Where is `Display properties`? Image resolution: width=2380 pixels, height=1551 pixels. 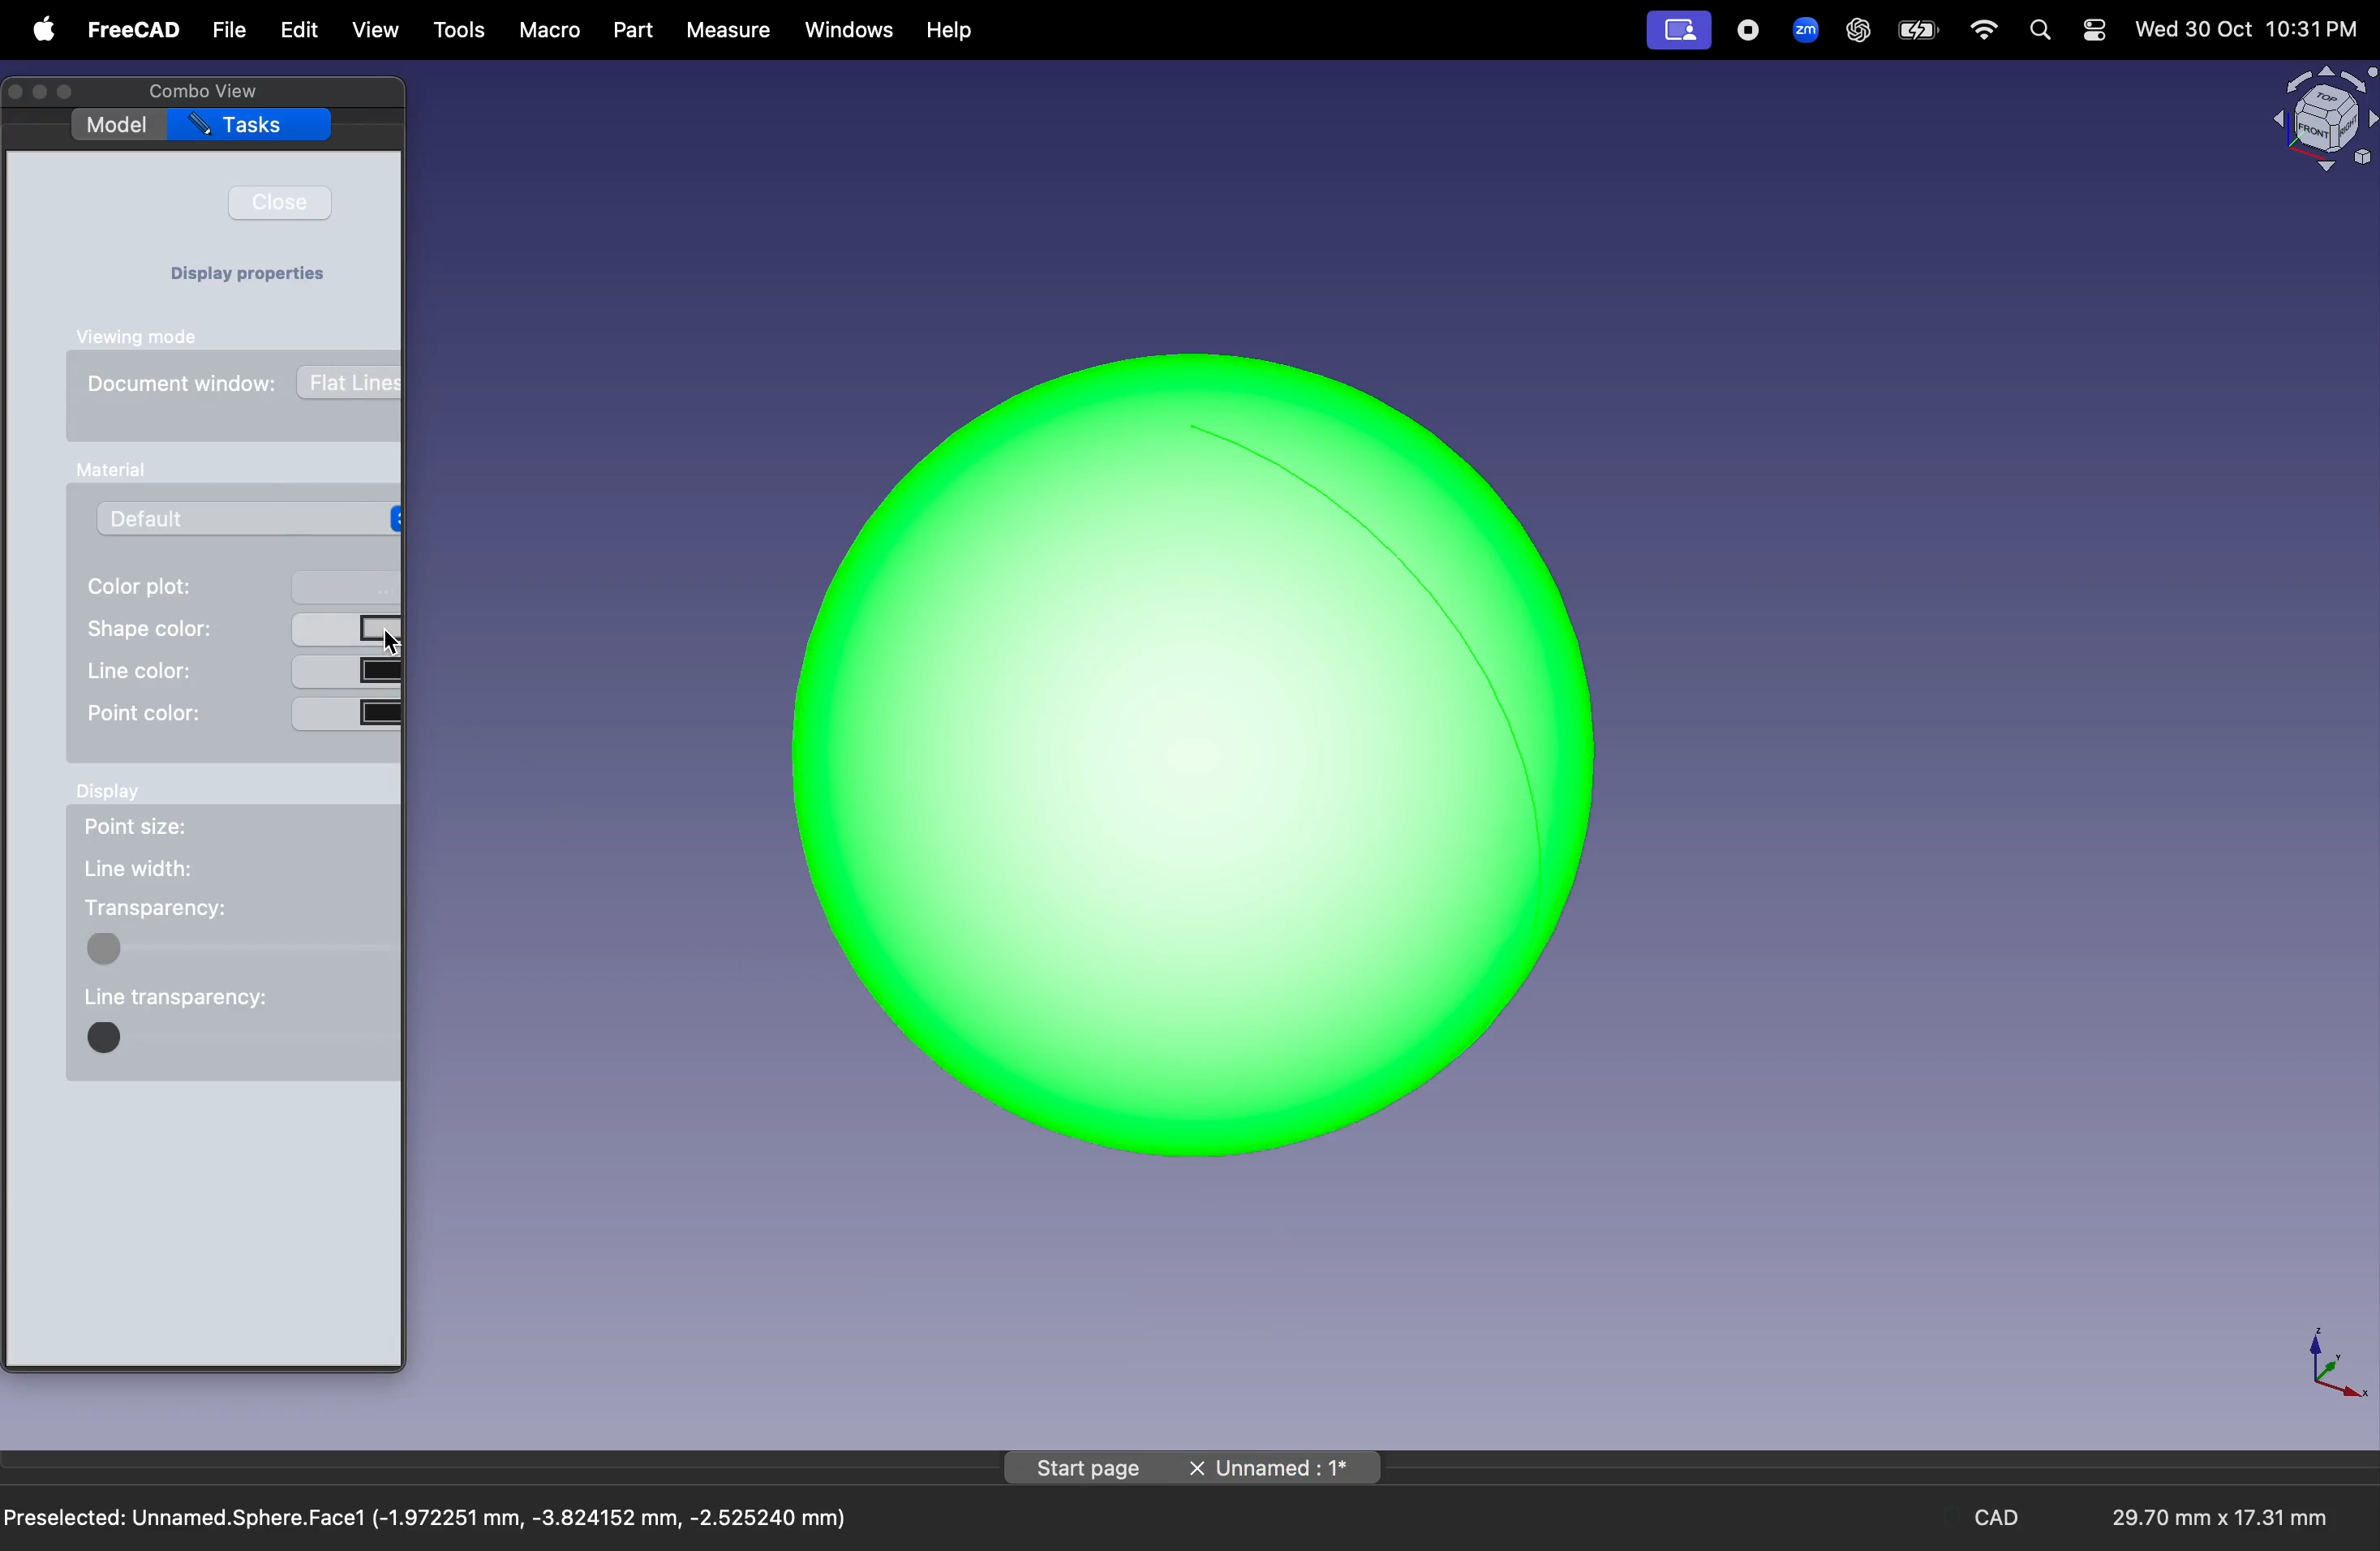
Display properties is located at coordinates (259, 276).